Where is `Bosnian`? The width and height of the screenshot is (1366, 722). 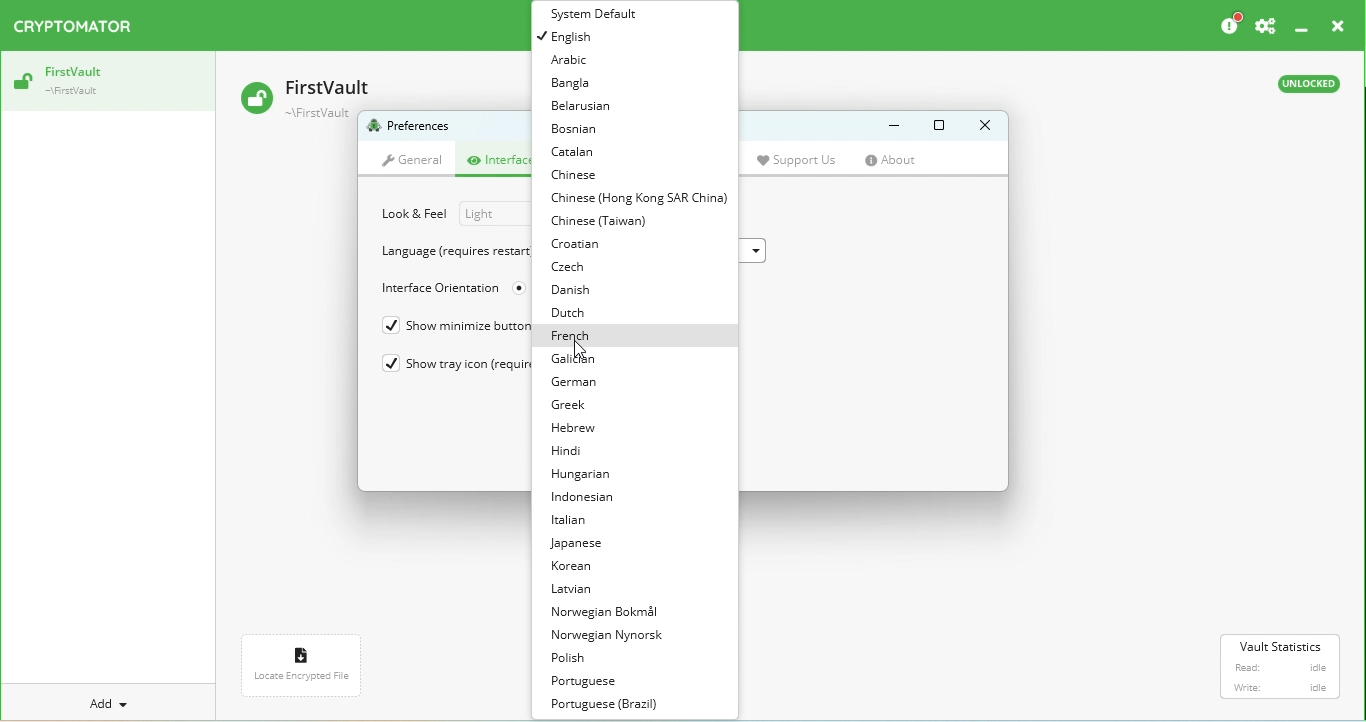 Bosnian is located at coordinates (579, 132).